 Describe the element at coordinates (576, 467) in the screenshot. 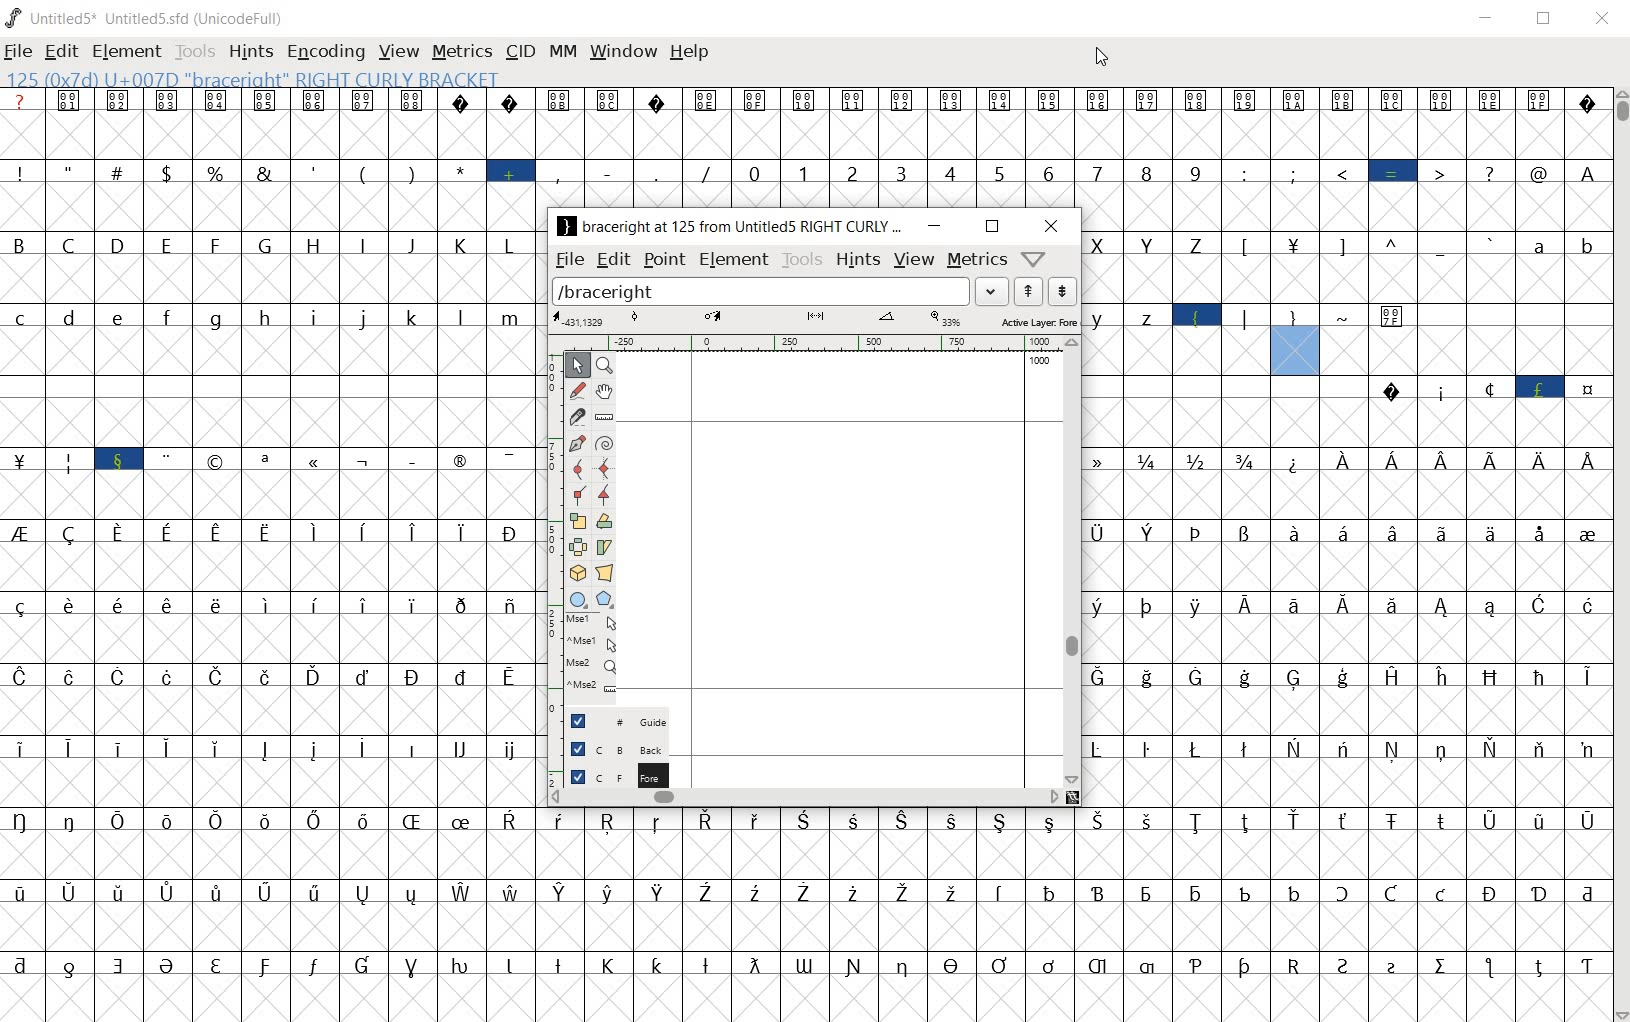

I see `add a curve point always either horizontal or vertical` at that location.